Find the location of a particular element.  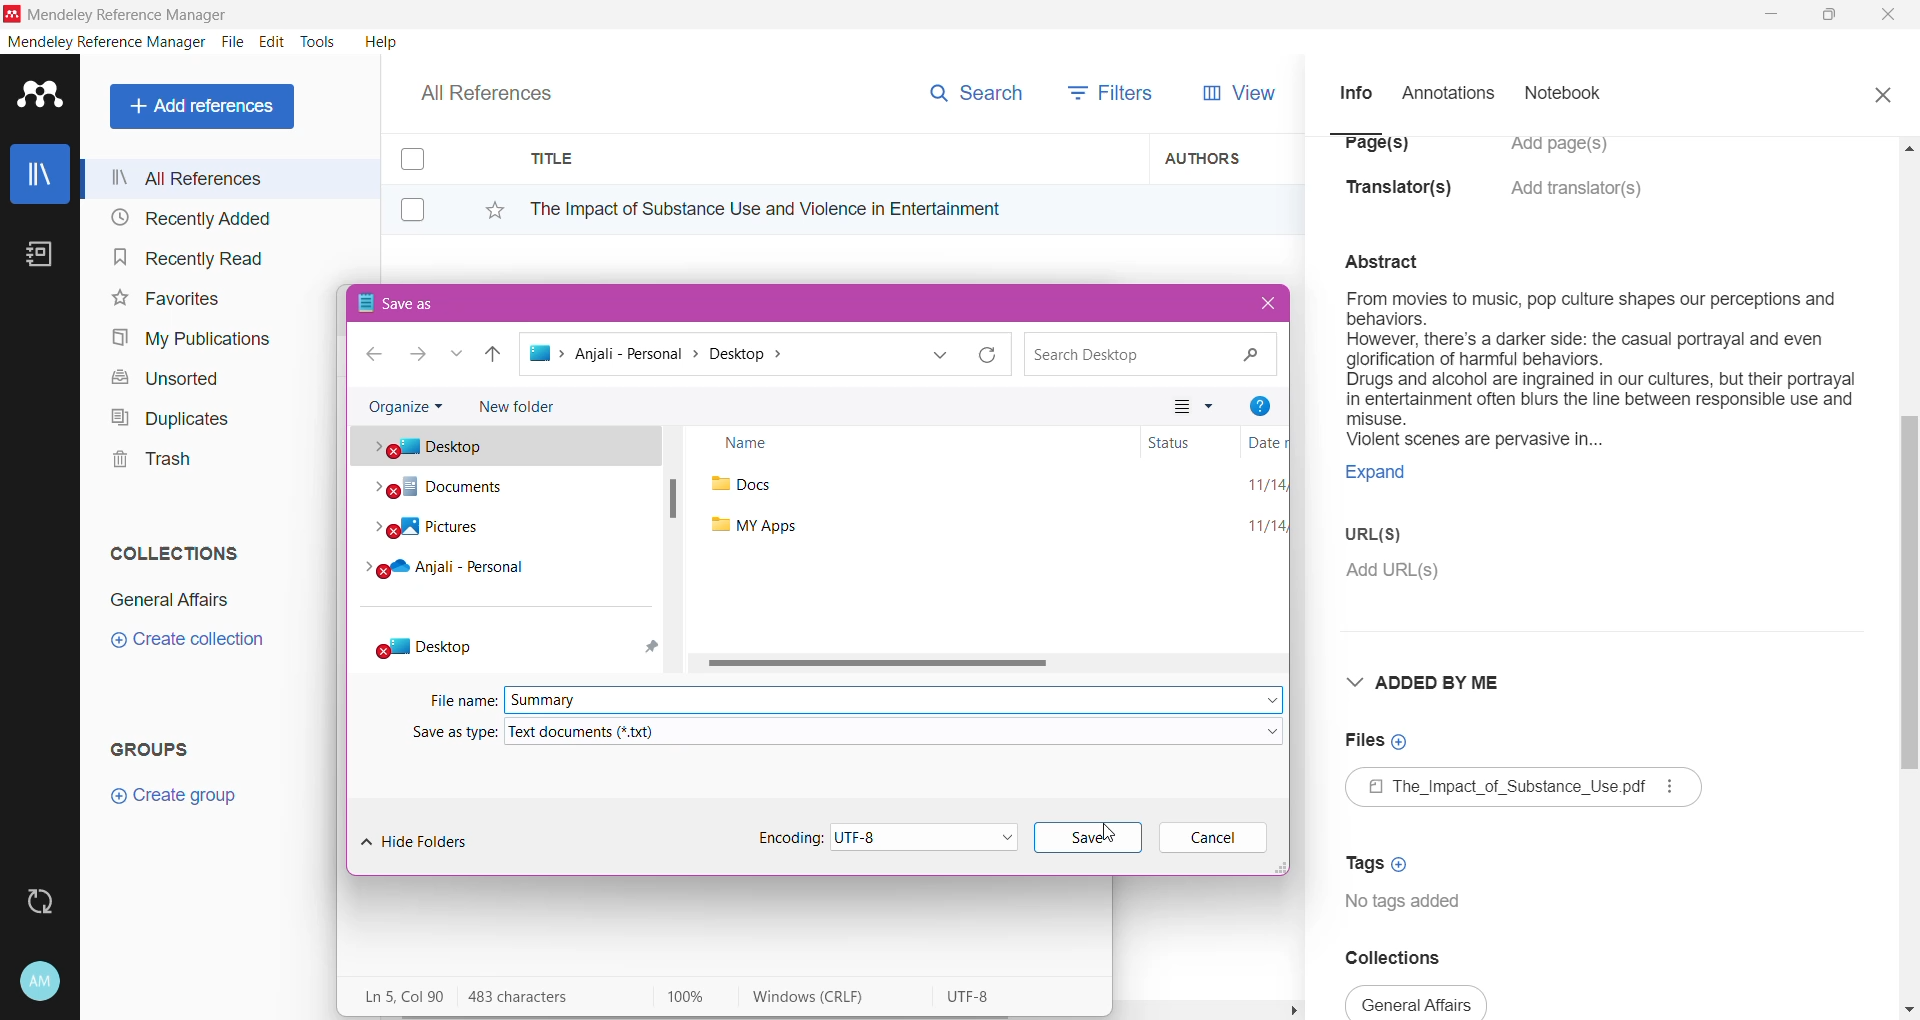

Save as type is located at coordinates (451, 734).